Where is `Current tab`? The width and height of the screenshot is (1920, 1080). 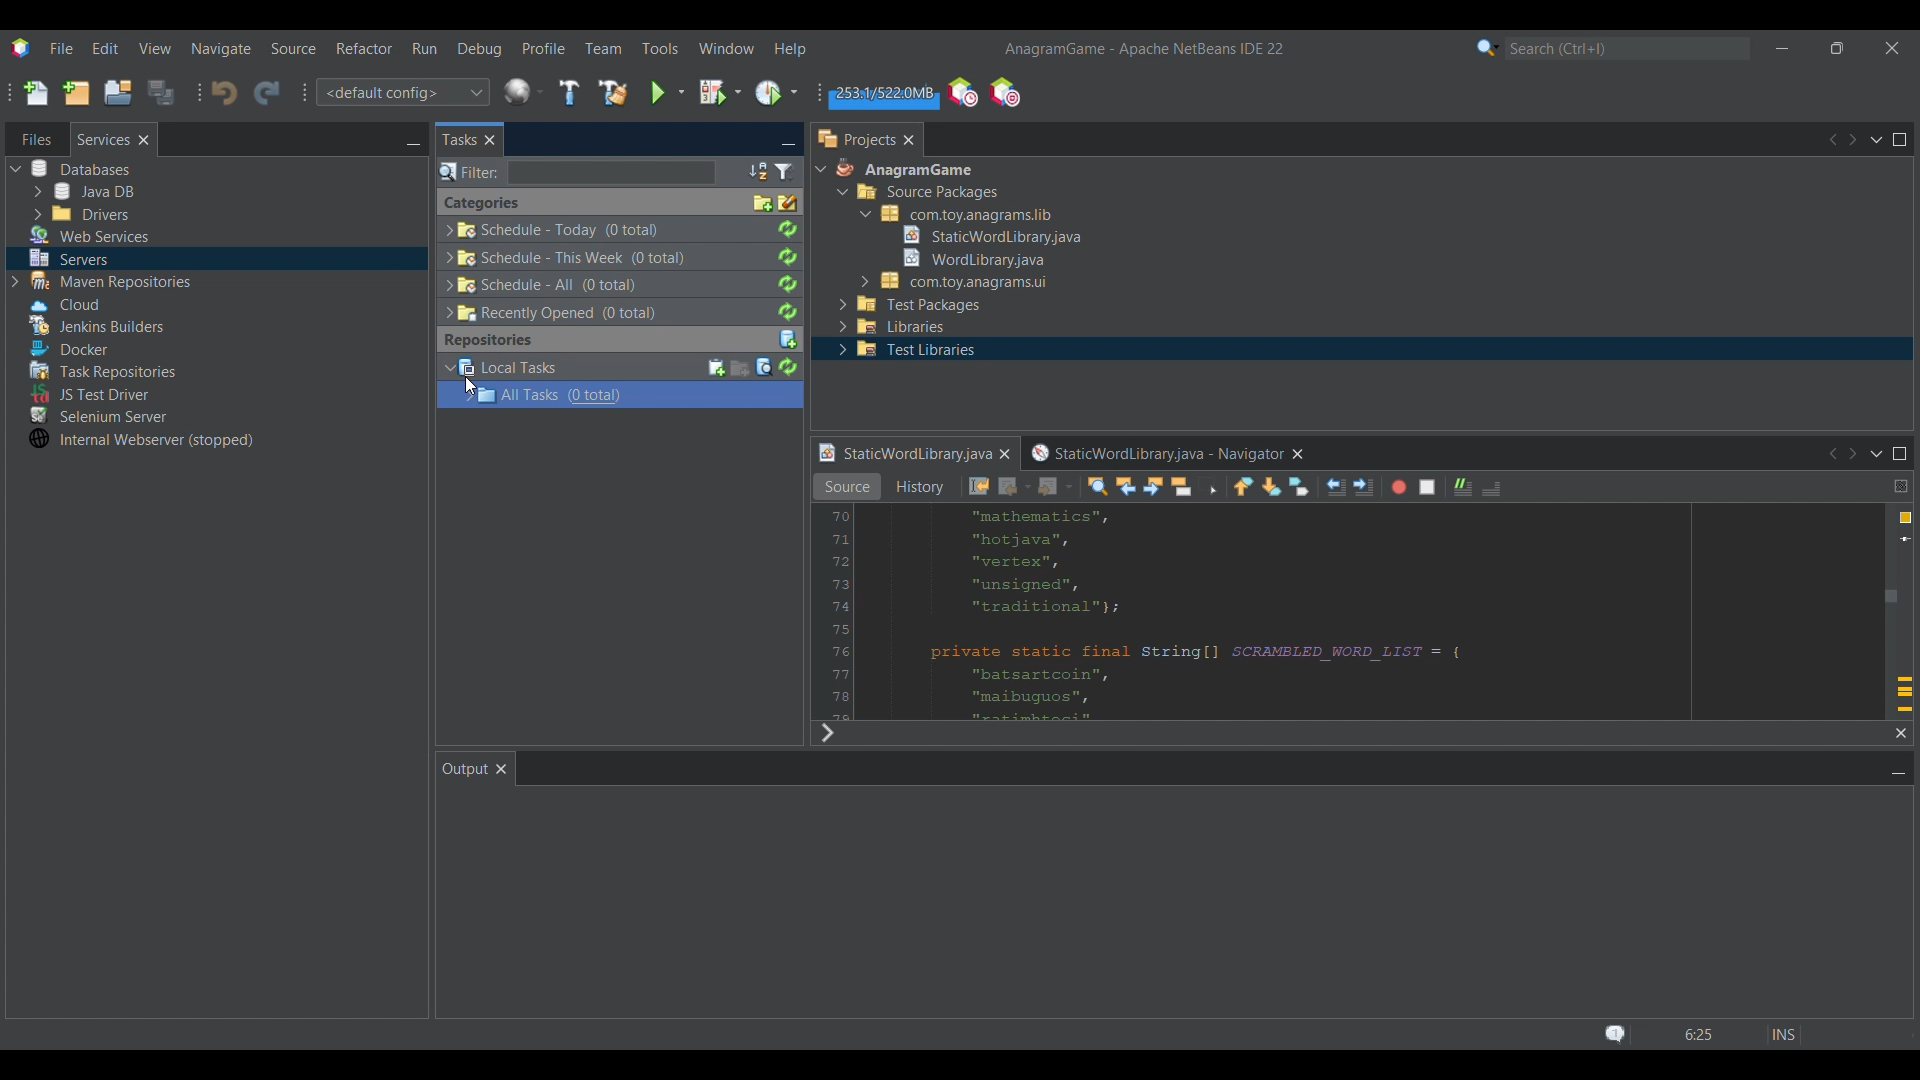 Current tab is located at coordinates (103, 137).